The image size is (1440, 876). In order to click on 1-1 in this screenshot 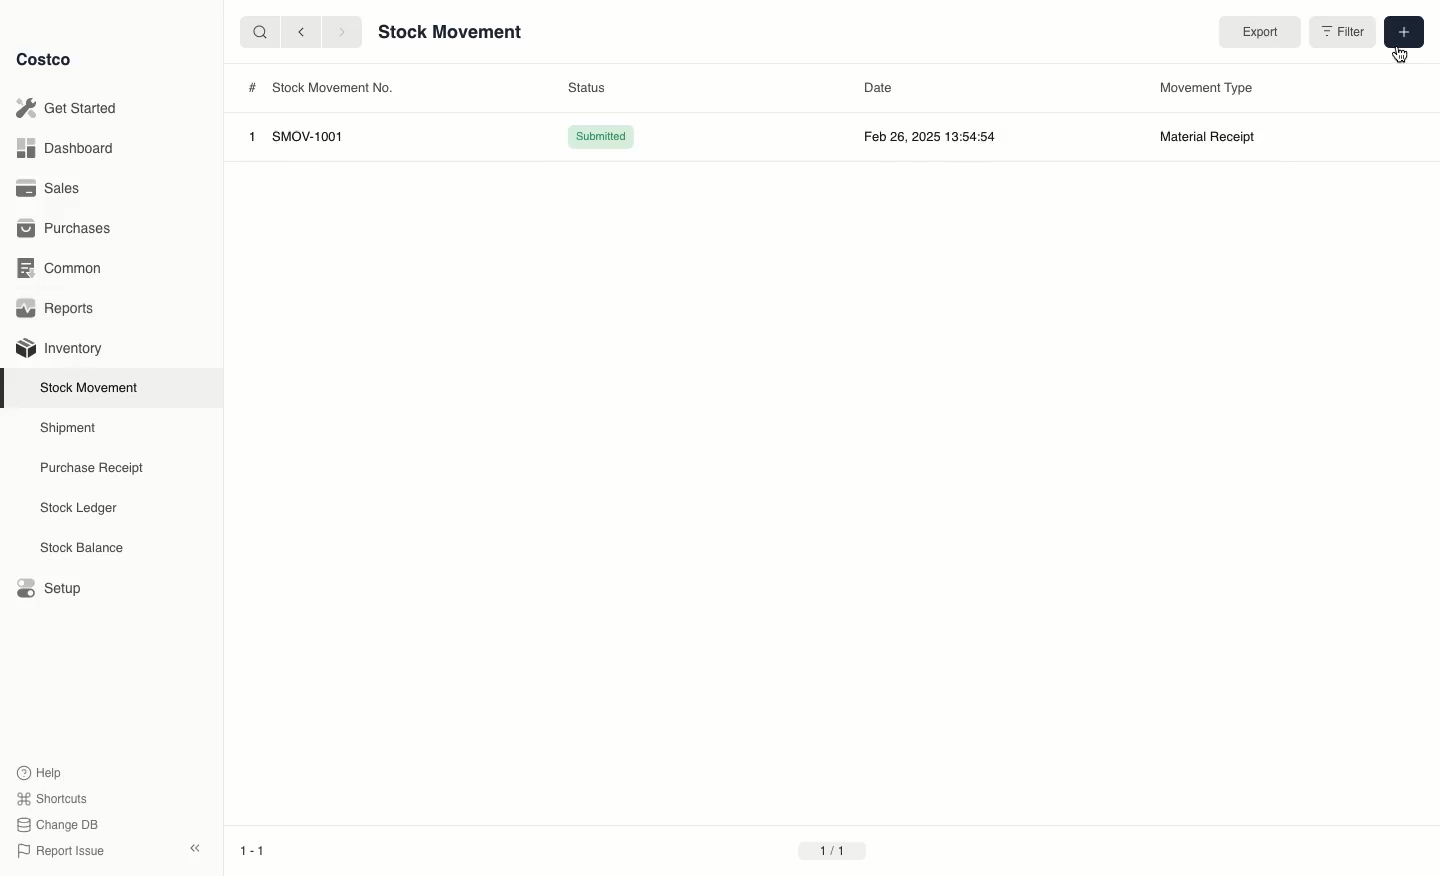, I will do `click(255, 851)`.